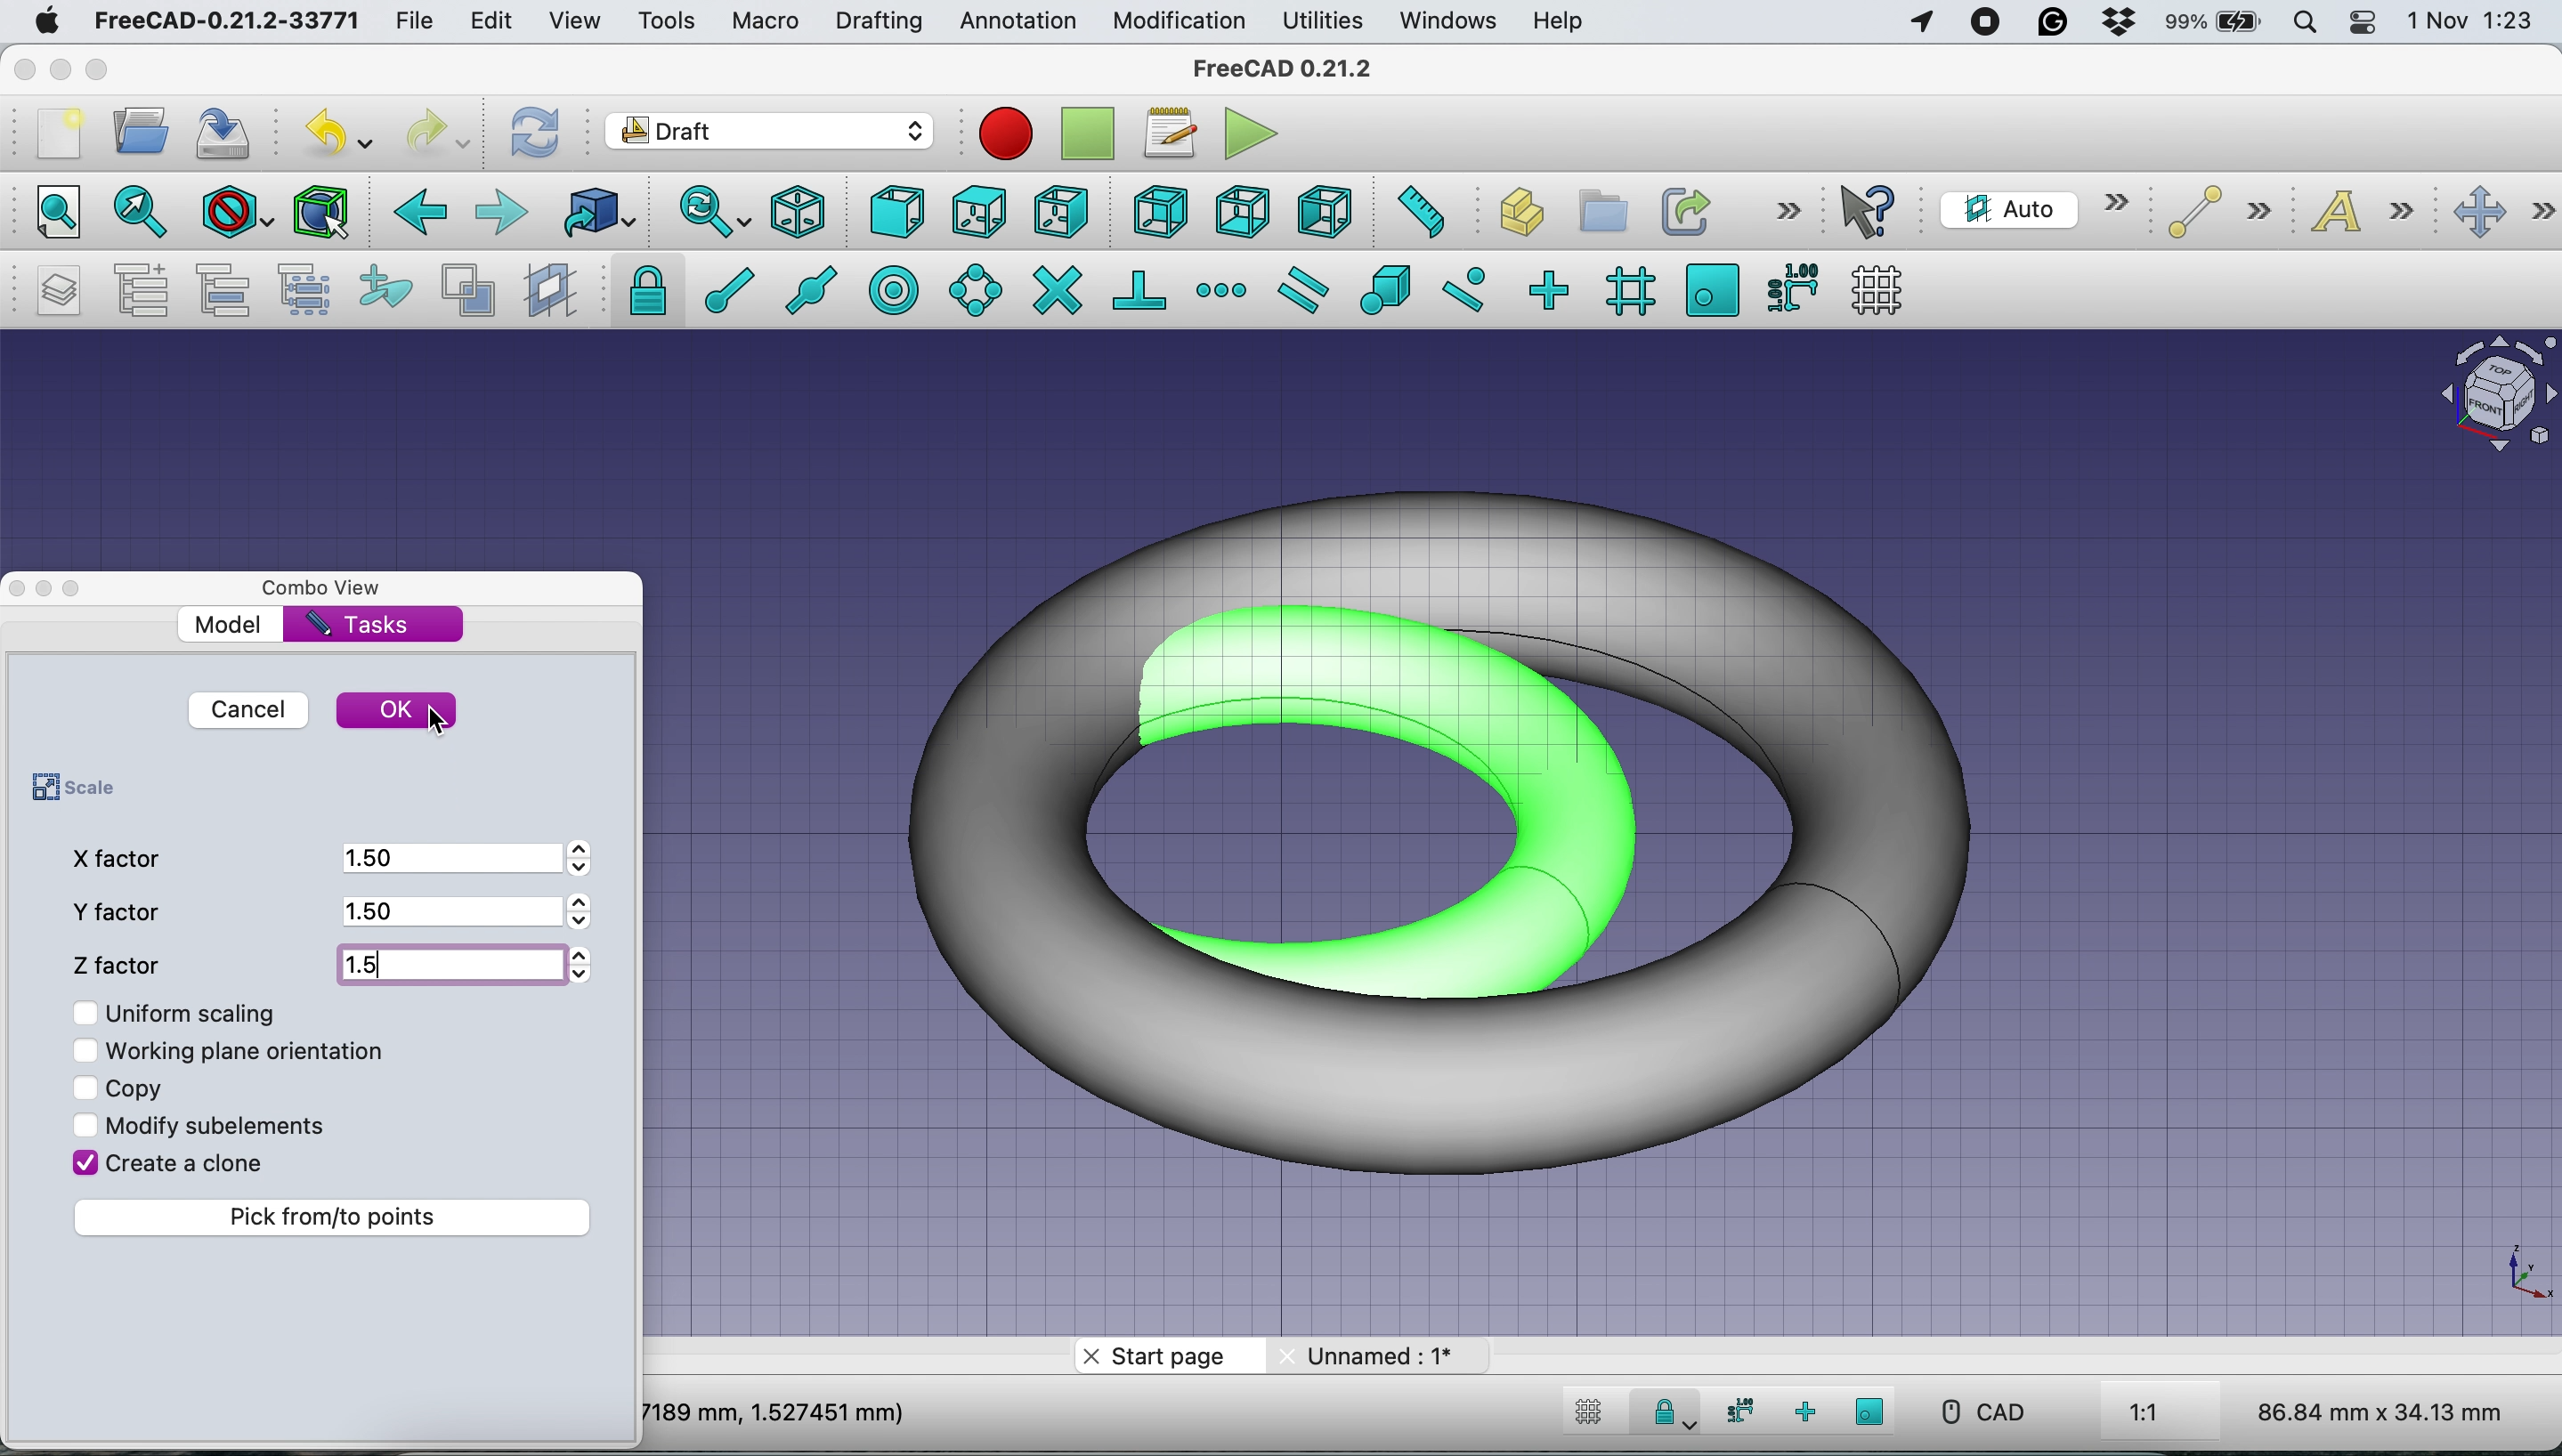 This screenshot has height=1456, width=2562. I want to click on cancel, so click(247, 709).